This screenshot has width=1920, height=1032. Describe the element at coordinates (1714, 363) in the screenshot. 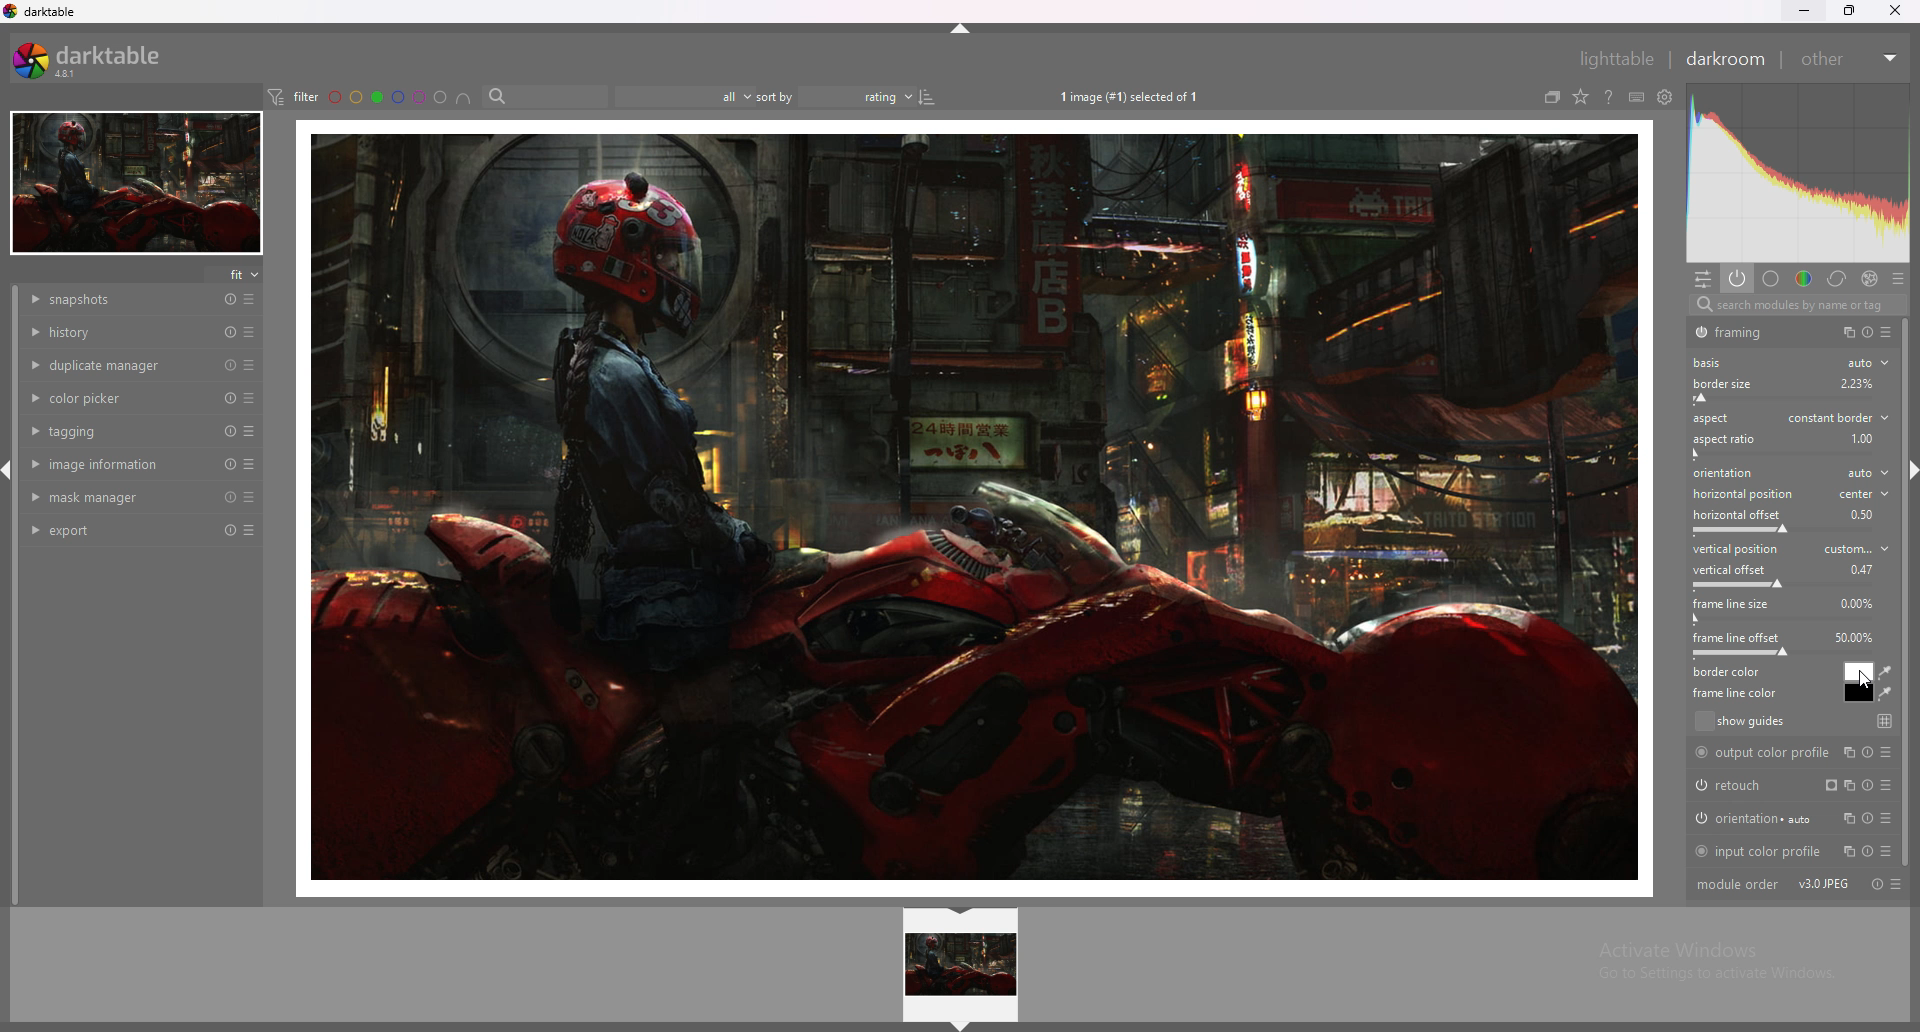

I see `basis` at that location.